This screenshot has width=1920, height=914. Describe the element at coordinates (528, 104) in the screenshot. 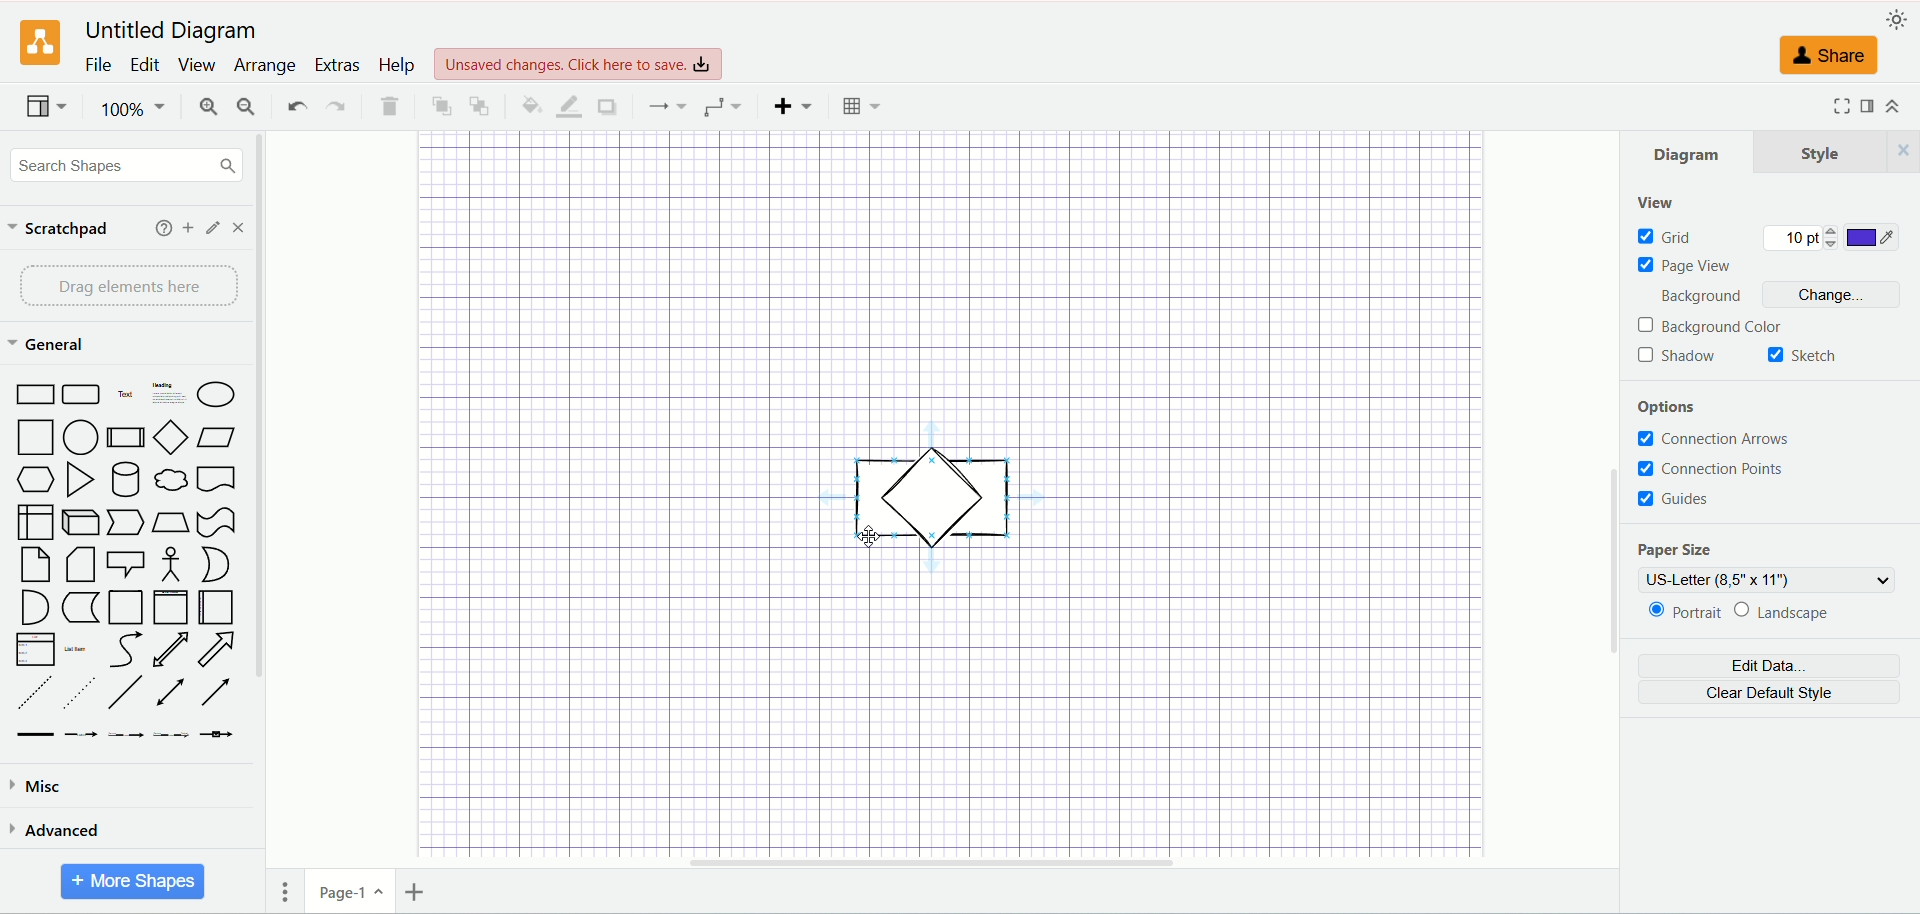

I see `fill color` at that location.